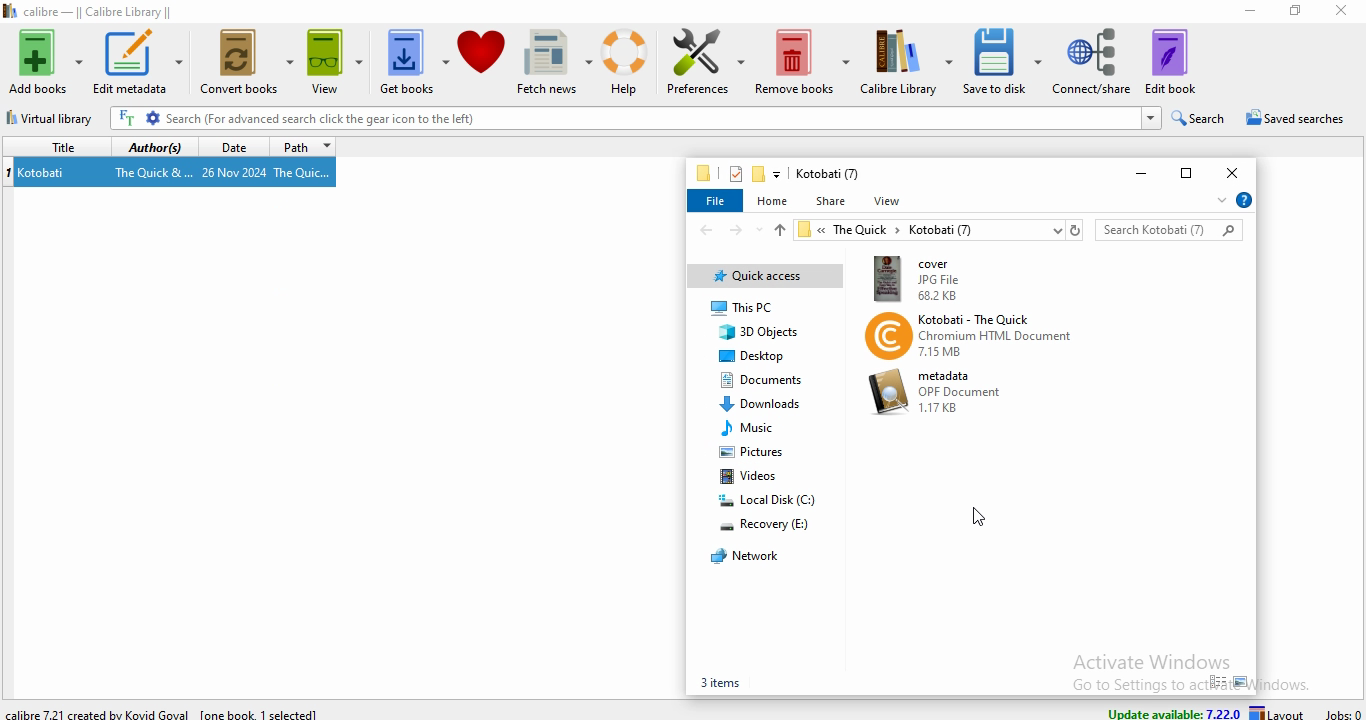  I want to click on restore, so click(1183, 171).